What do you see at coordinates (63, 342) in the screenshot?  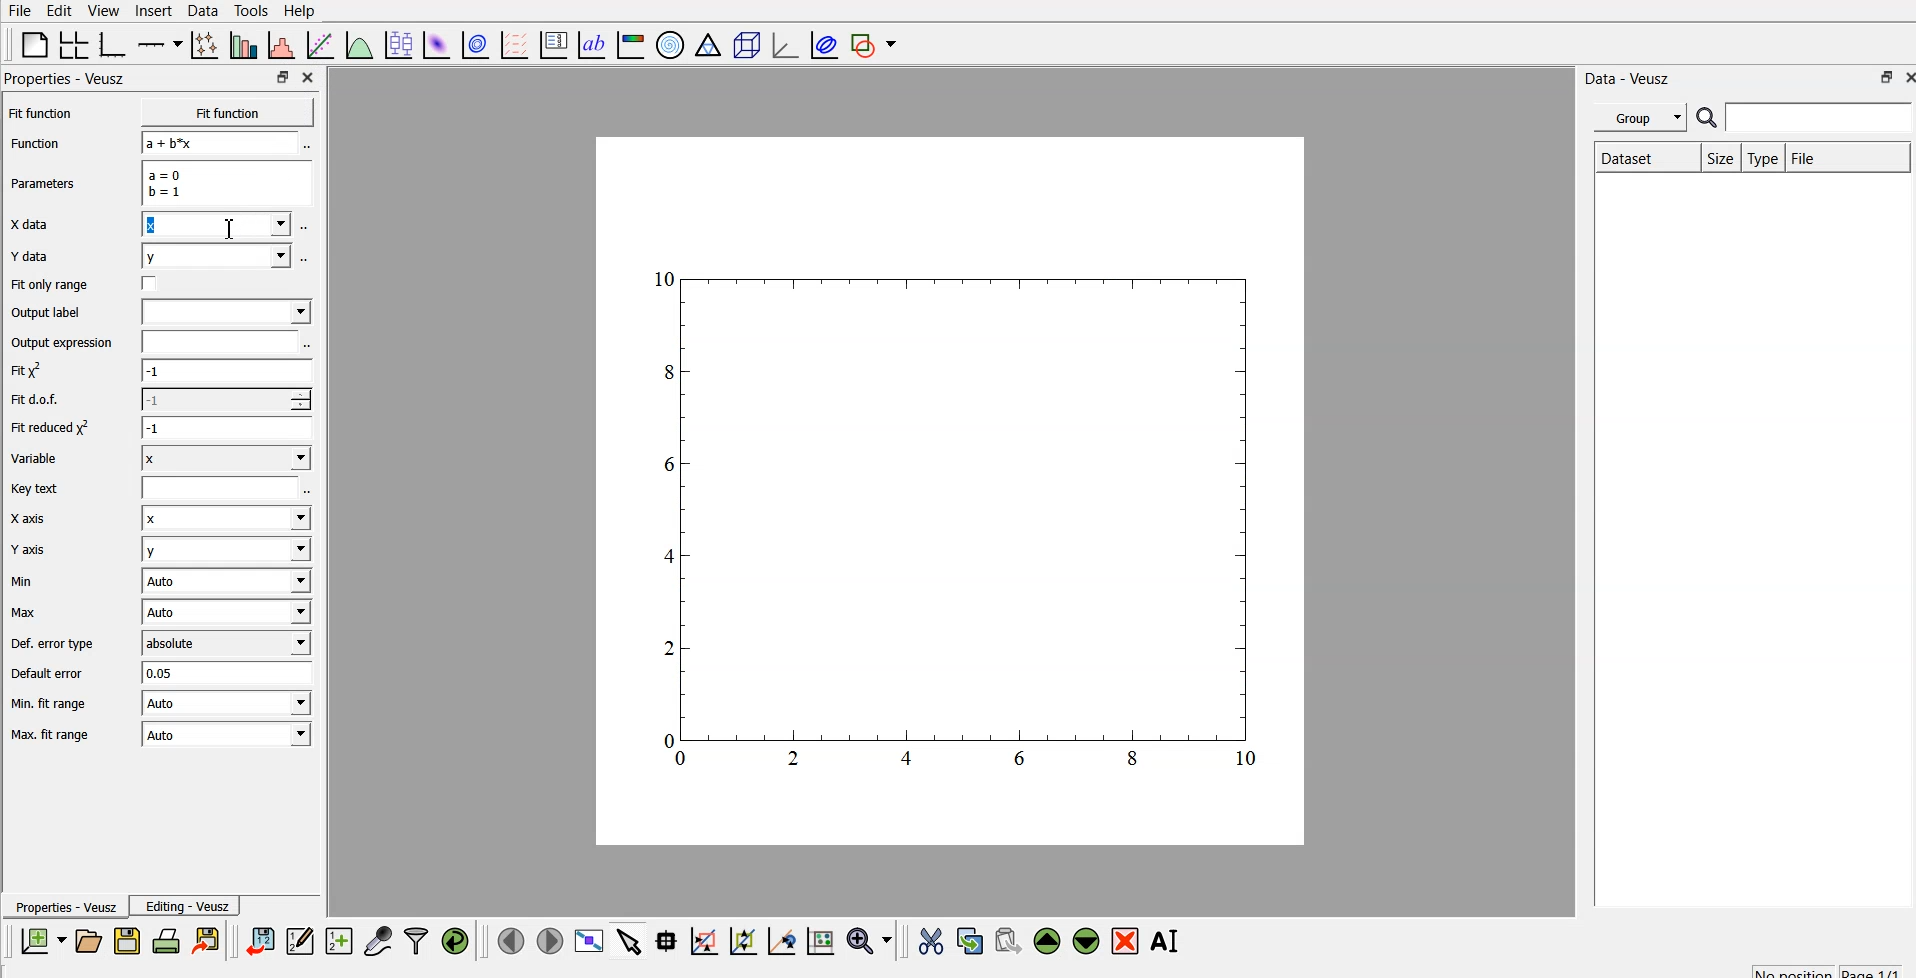 I see `Output expression` at bounding box center [63, 342].